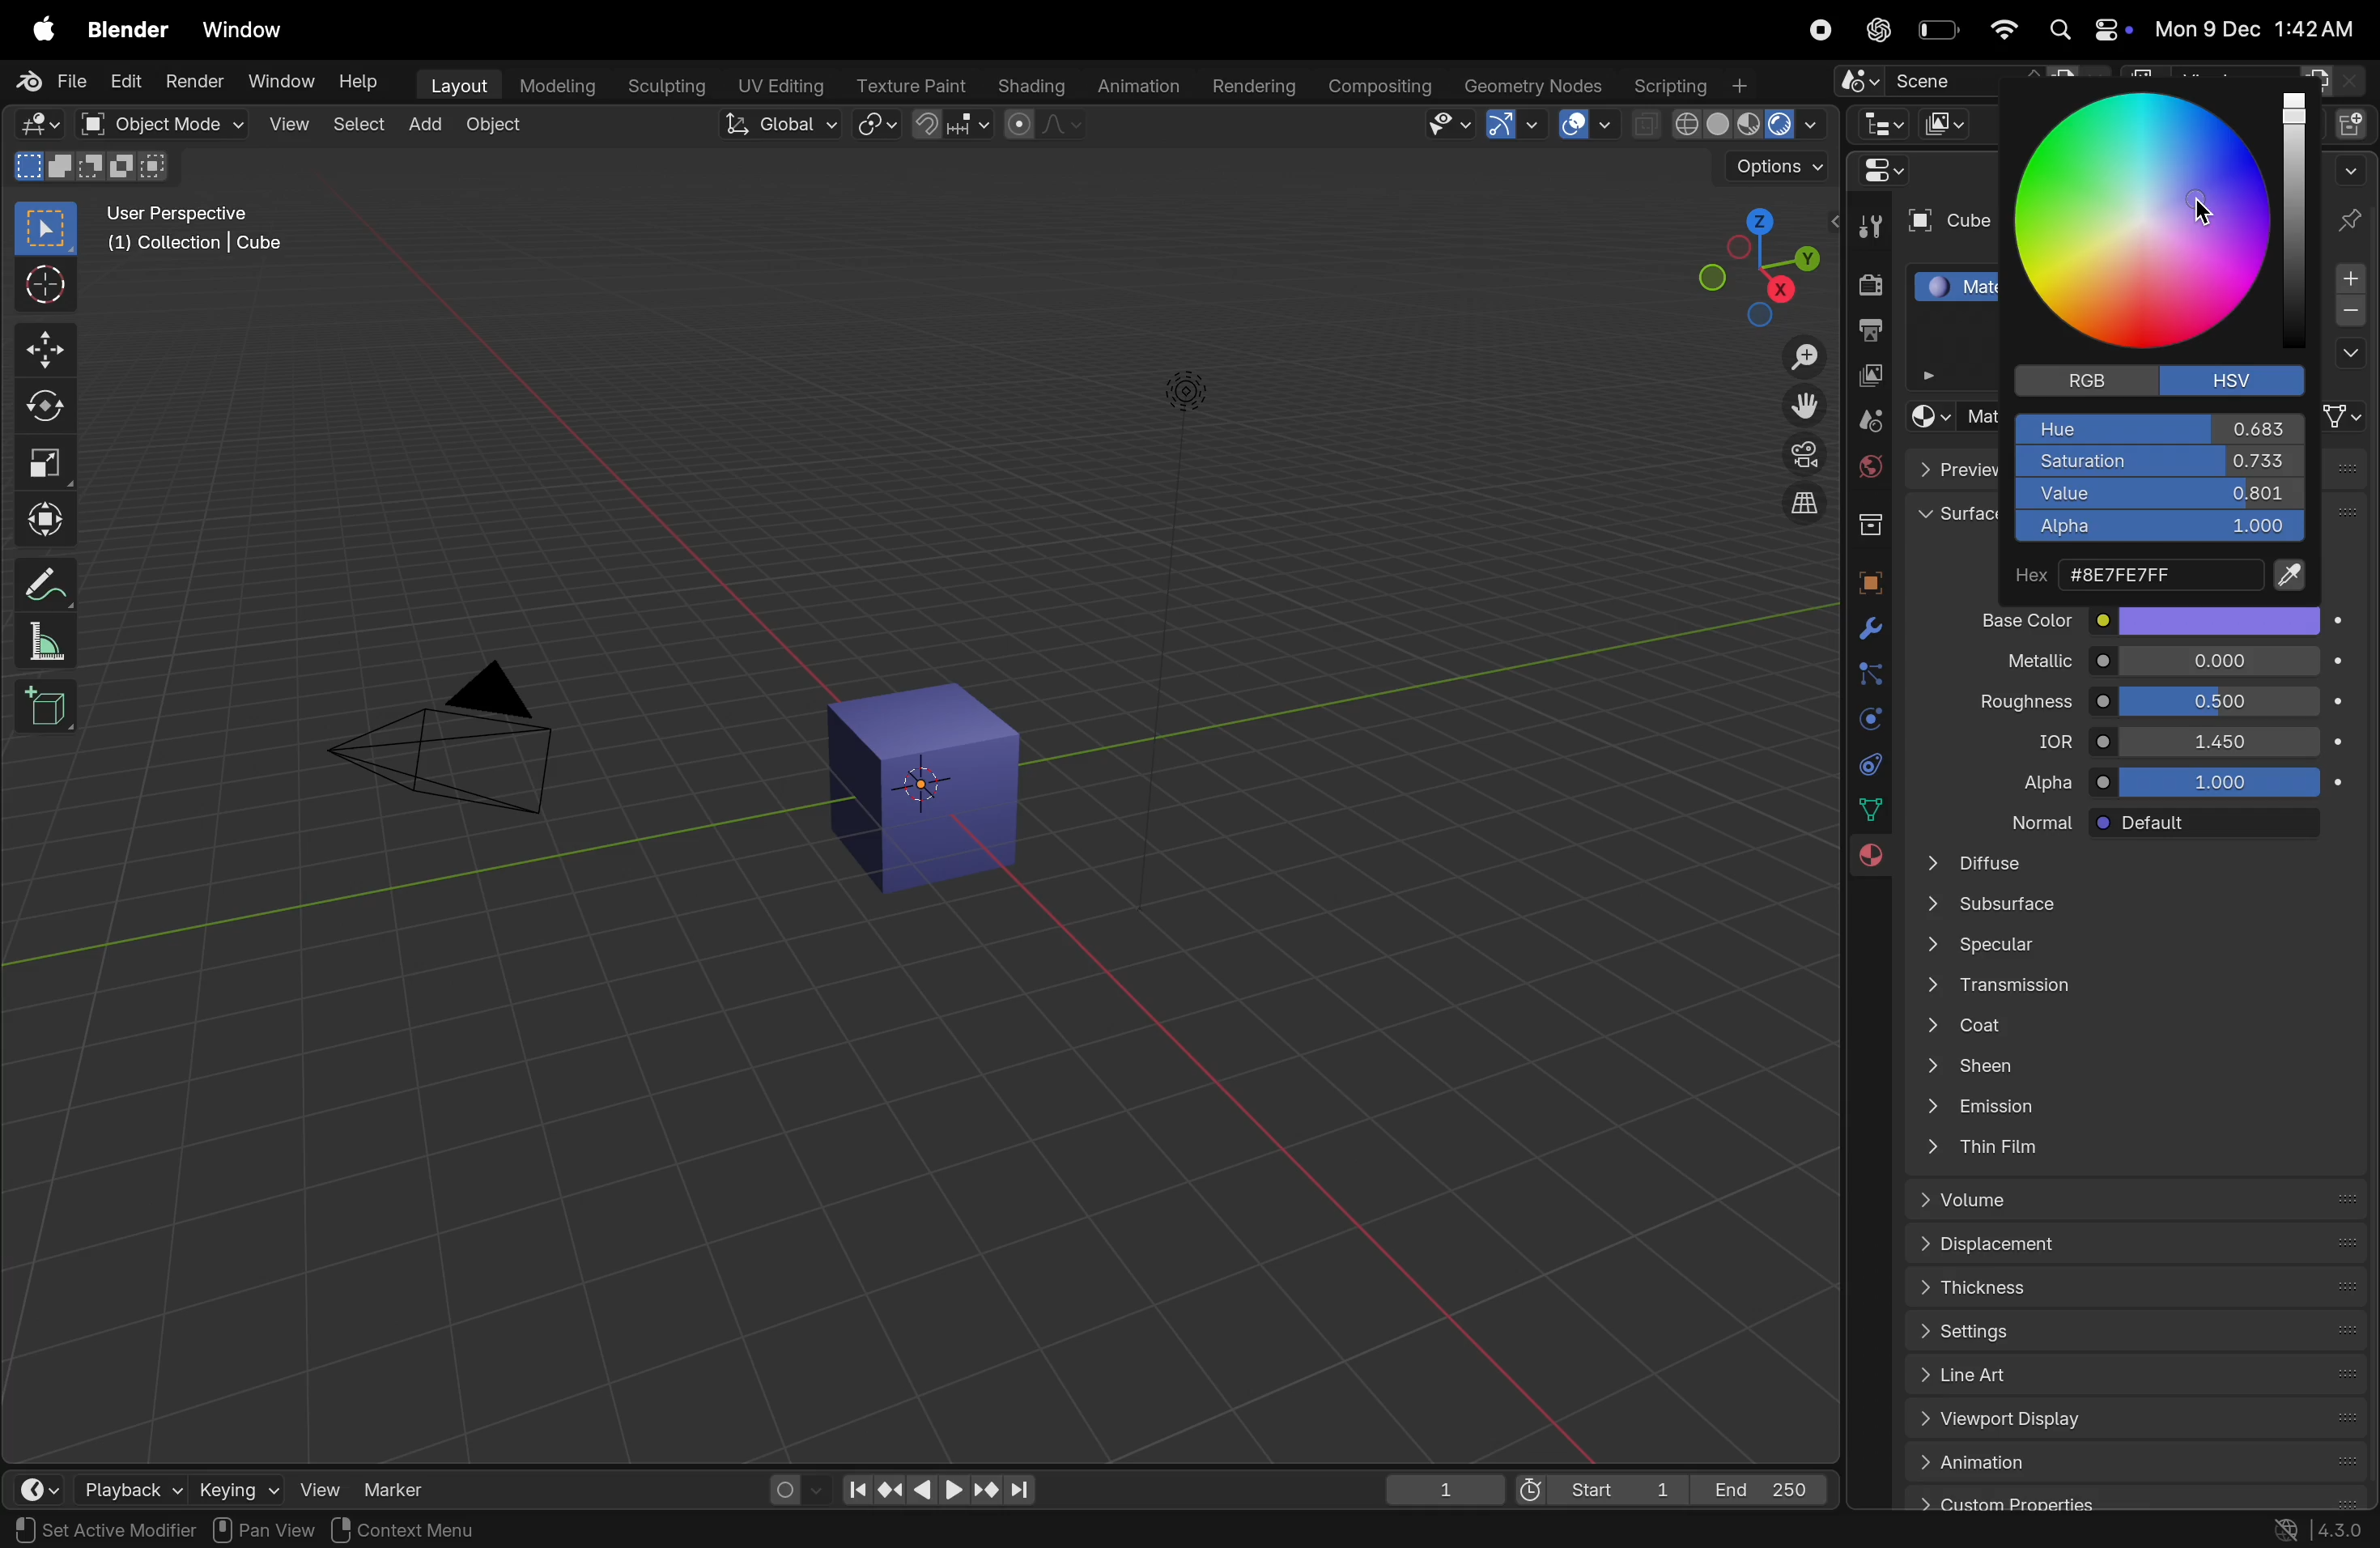  What do you see at coordinates (1692, 83) in the screenshot?
I see `scripting` at bounding box center [1692, 83].